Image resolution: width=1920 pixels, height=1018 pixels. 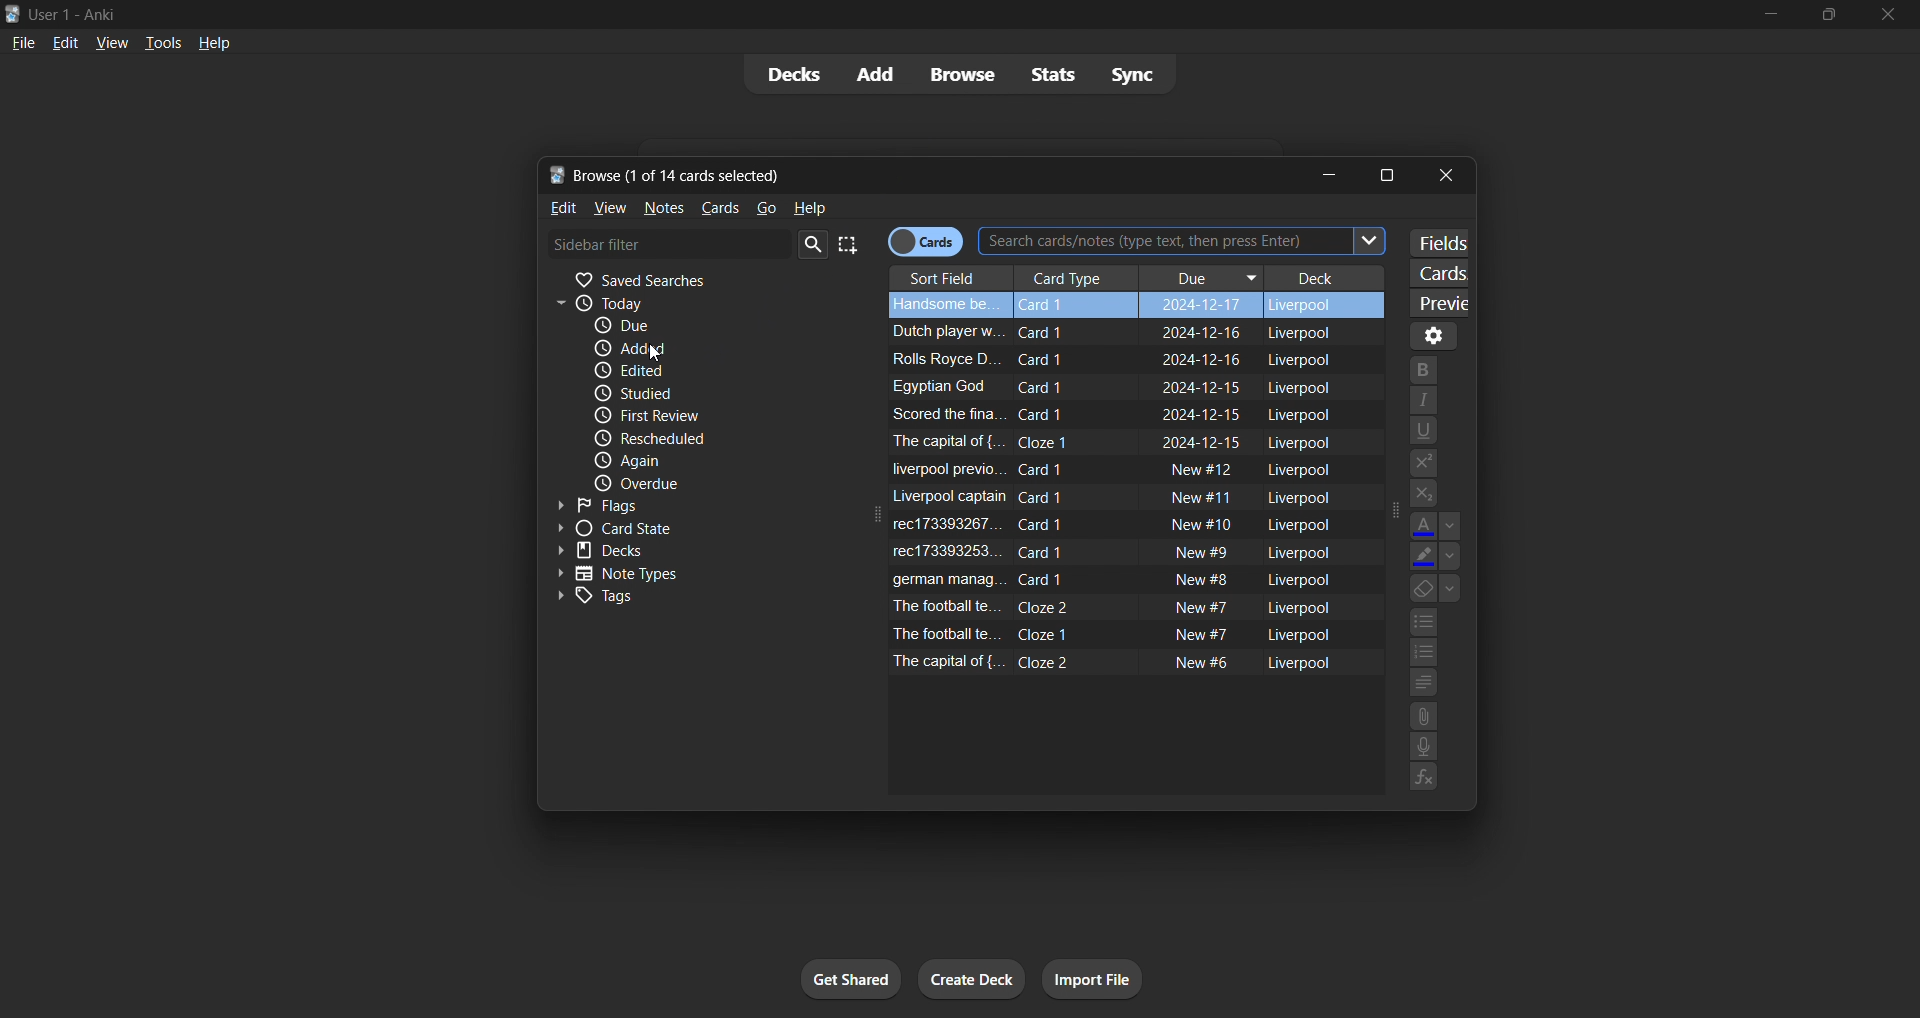 What do you see at coordinates (1201, 274) in the screenshot?
I see `due column` at bounding box center [1201, 274].